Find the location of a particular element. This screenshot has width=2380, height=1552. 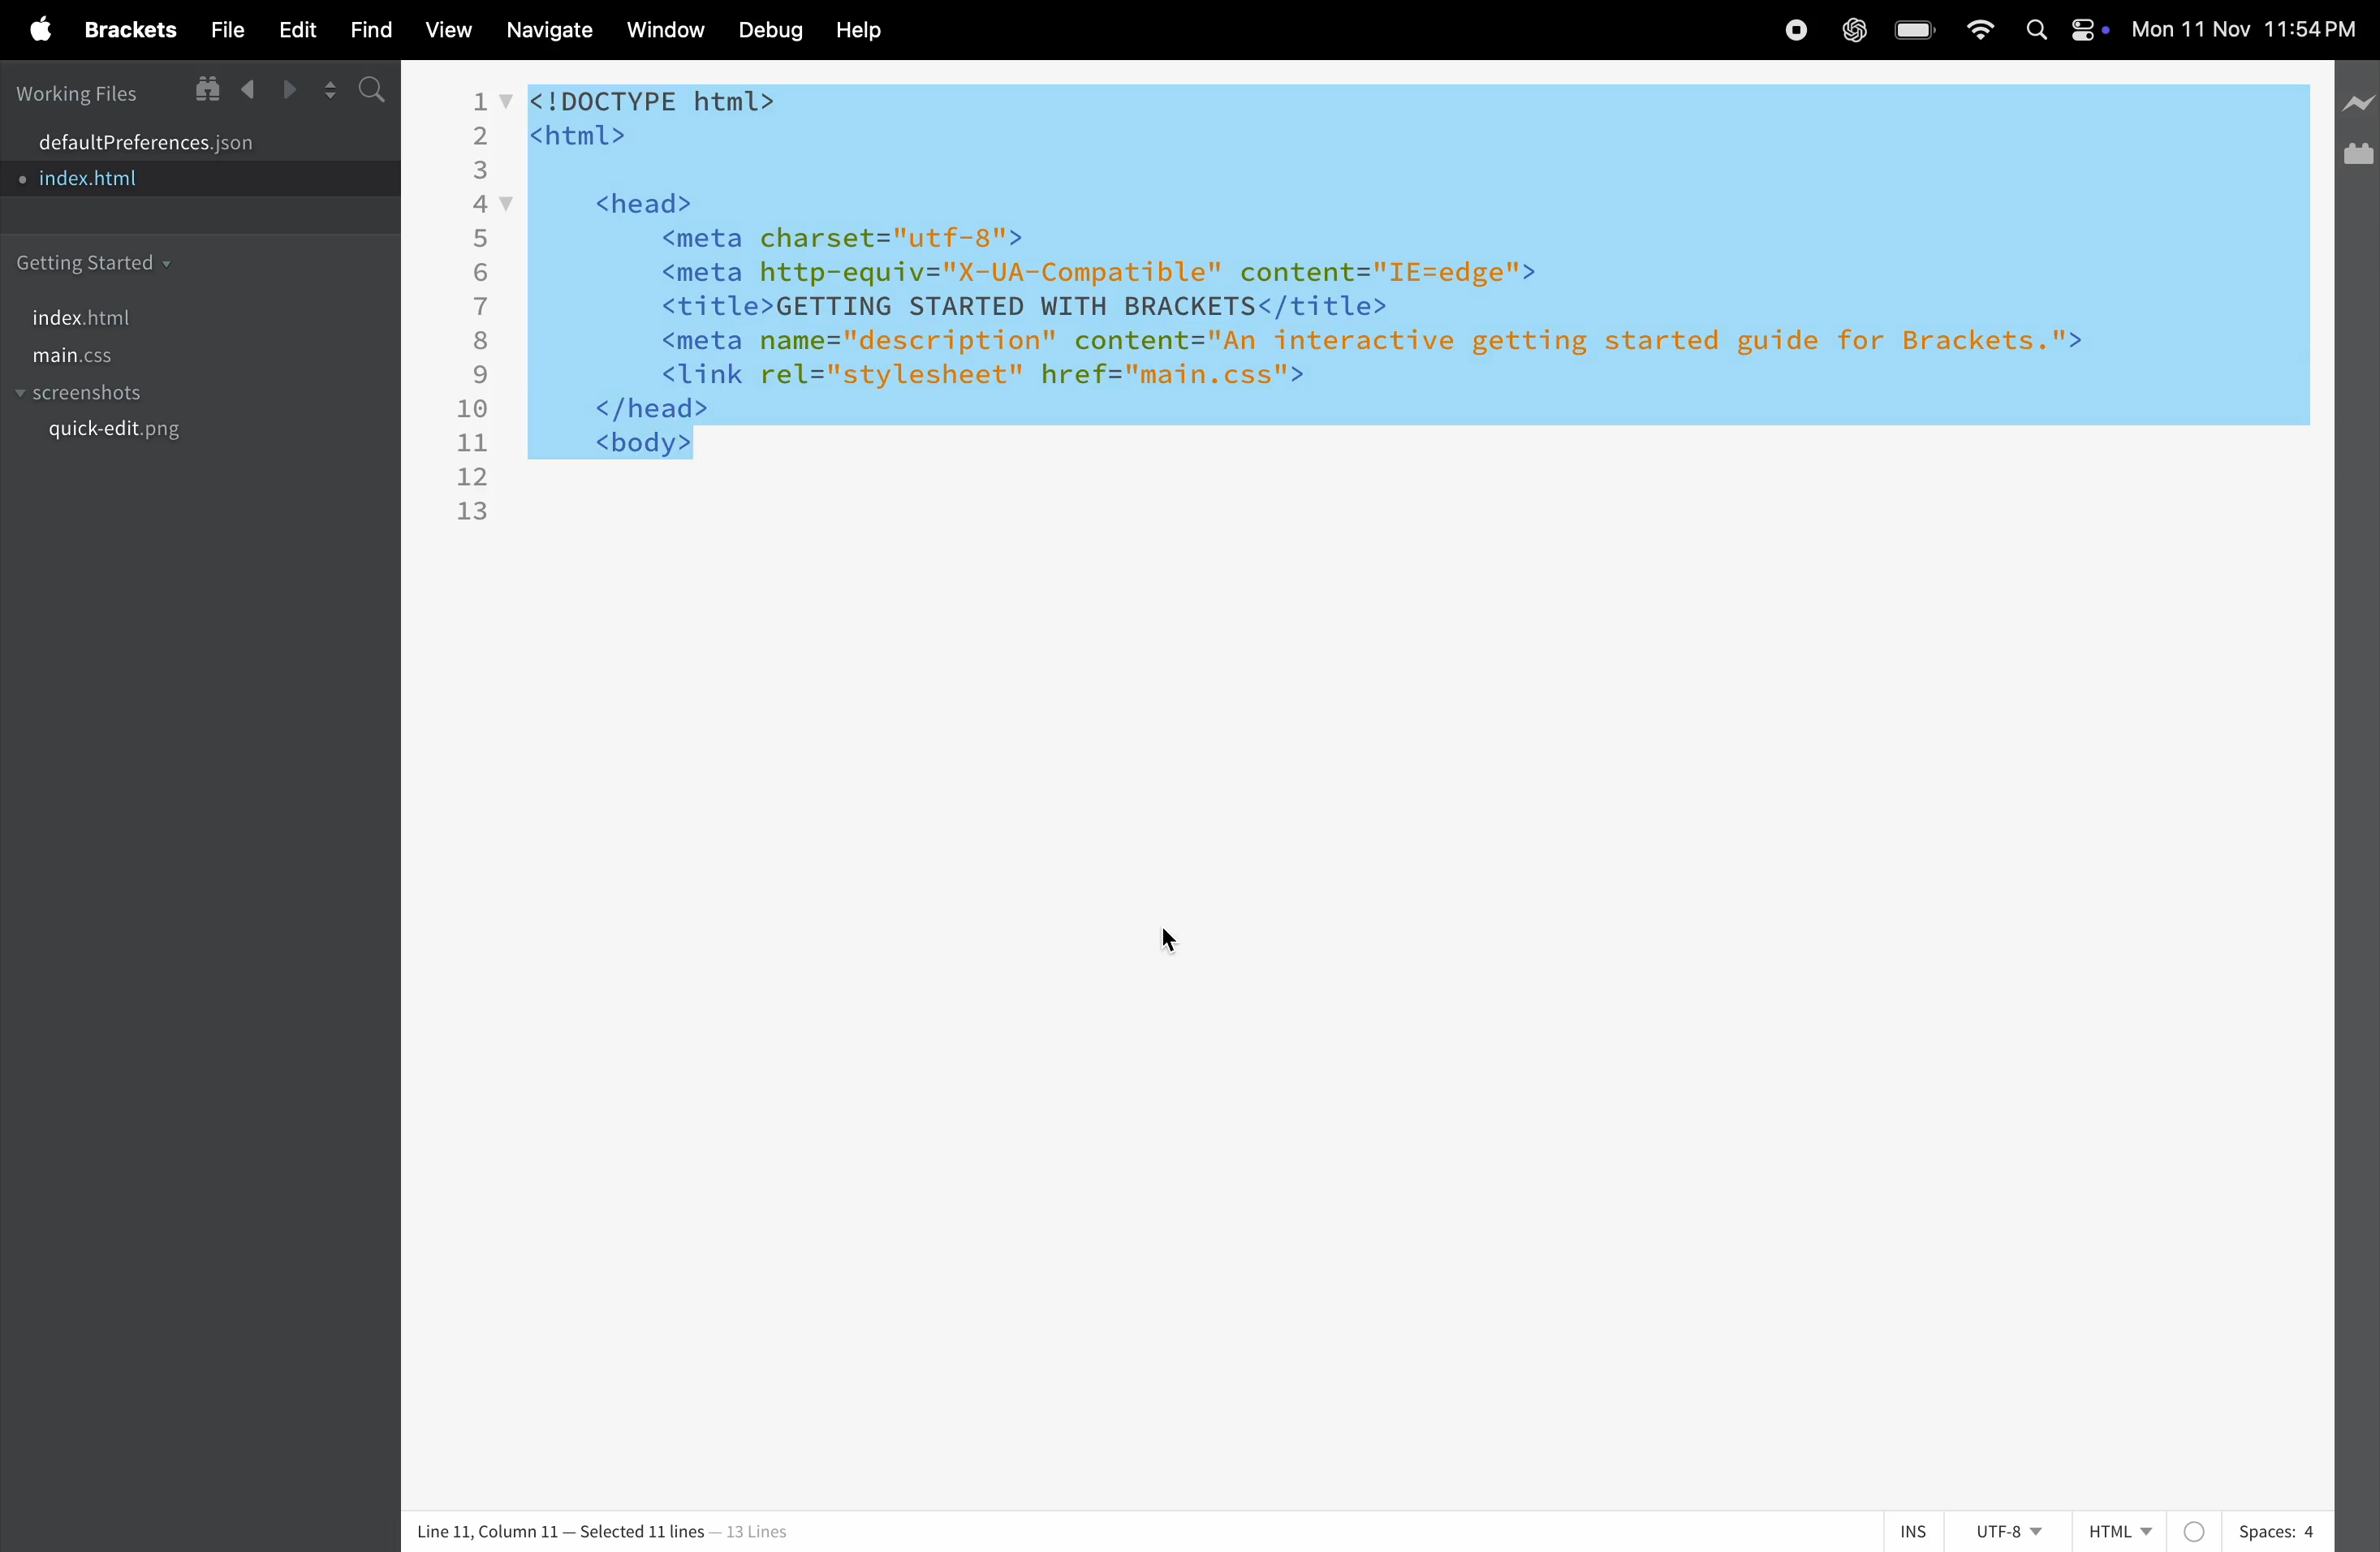

view is located at coordinates (447, 30).